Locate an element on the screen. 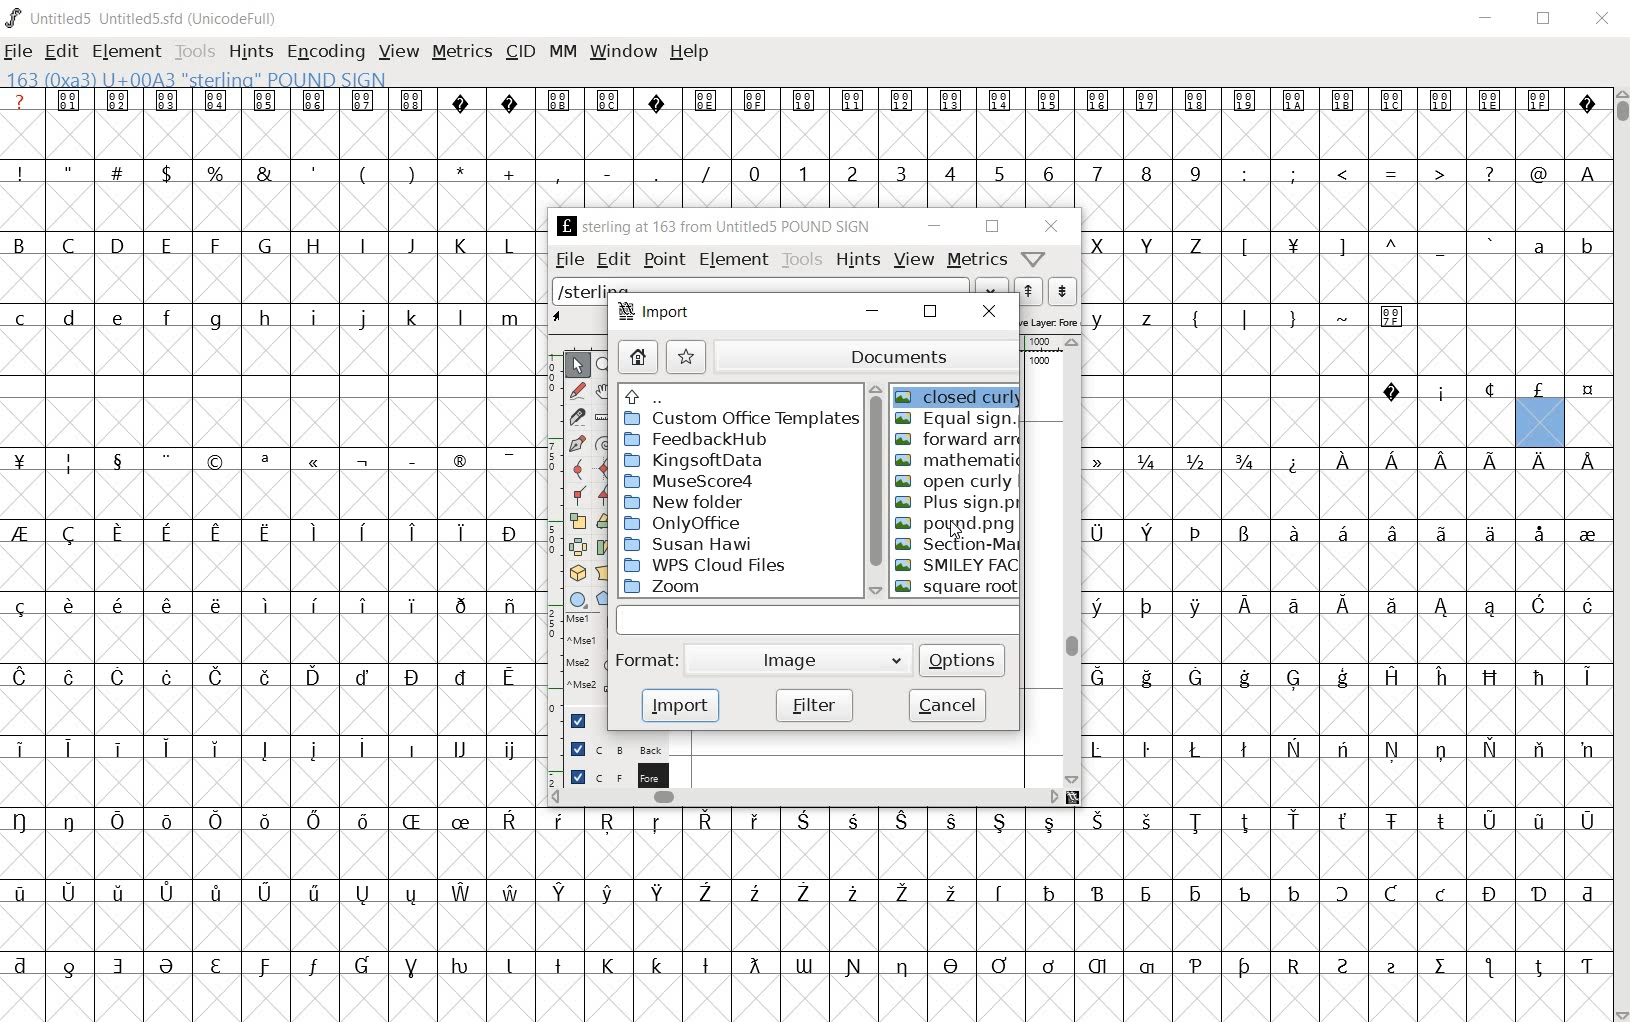 The image size is (1630, 1022). Symbol is located at coordinates (1391, 823).